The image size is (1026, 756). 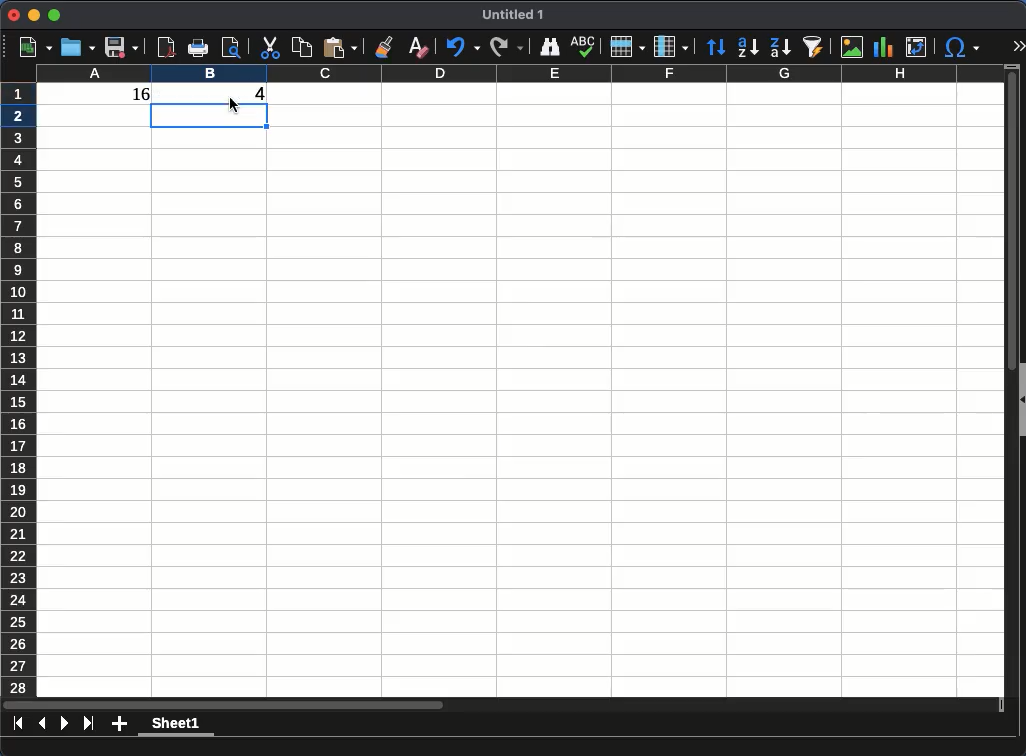 What do you see at coordinates (1007, 381) in the screenshot?
I see `scroll` at bounding box center [1007, 381].